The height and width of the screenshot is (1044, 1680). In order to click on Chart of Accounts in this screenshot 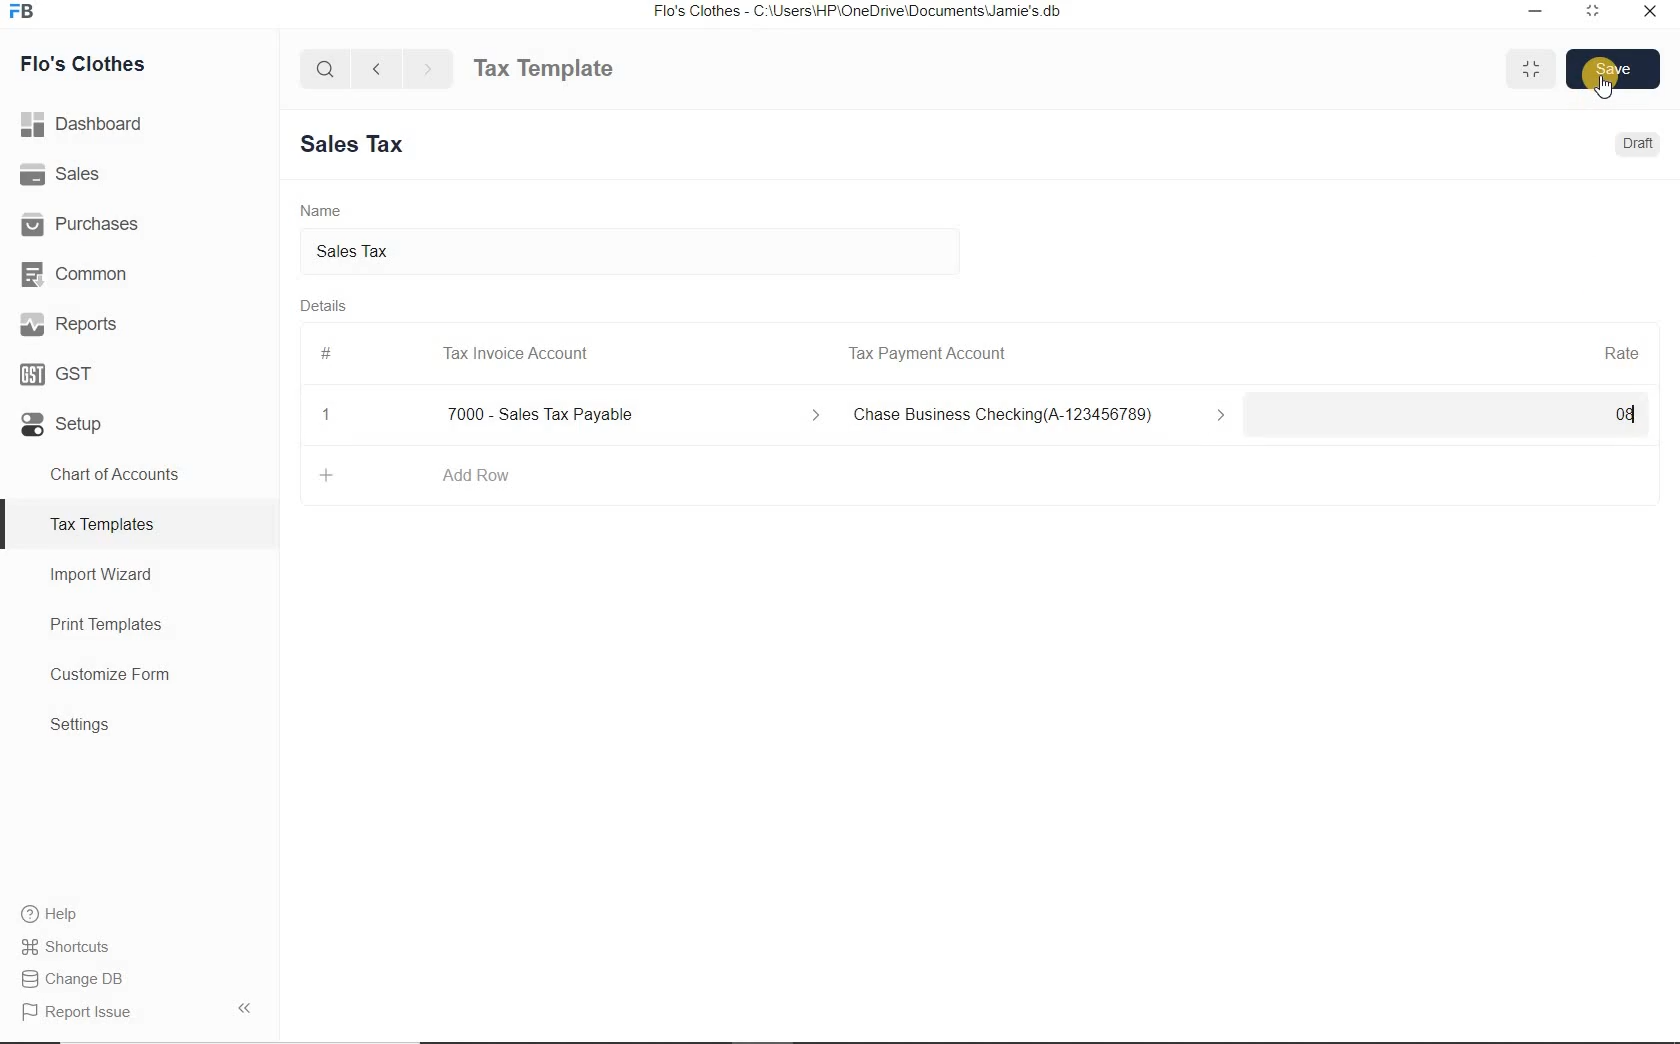, I will do `click(138, 474)`.